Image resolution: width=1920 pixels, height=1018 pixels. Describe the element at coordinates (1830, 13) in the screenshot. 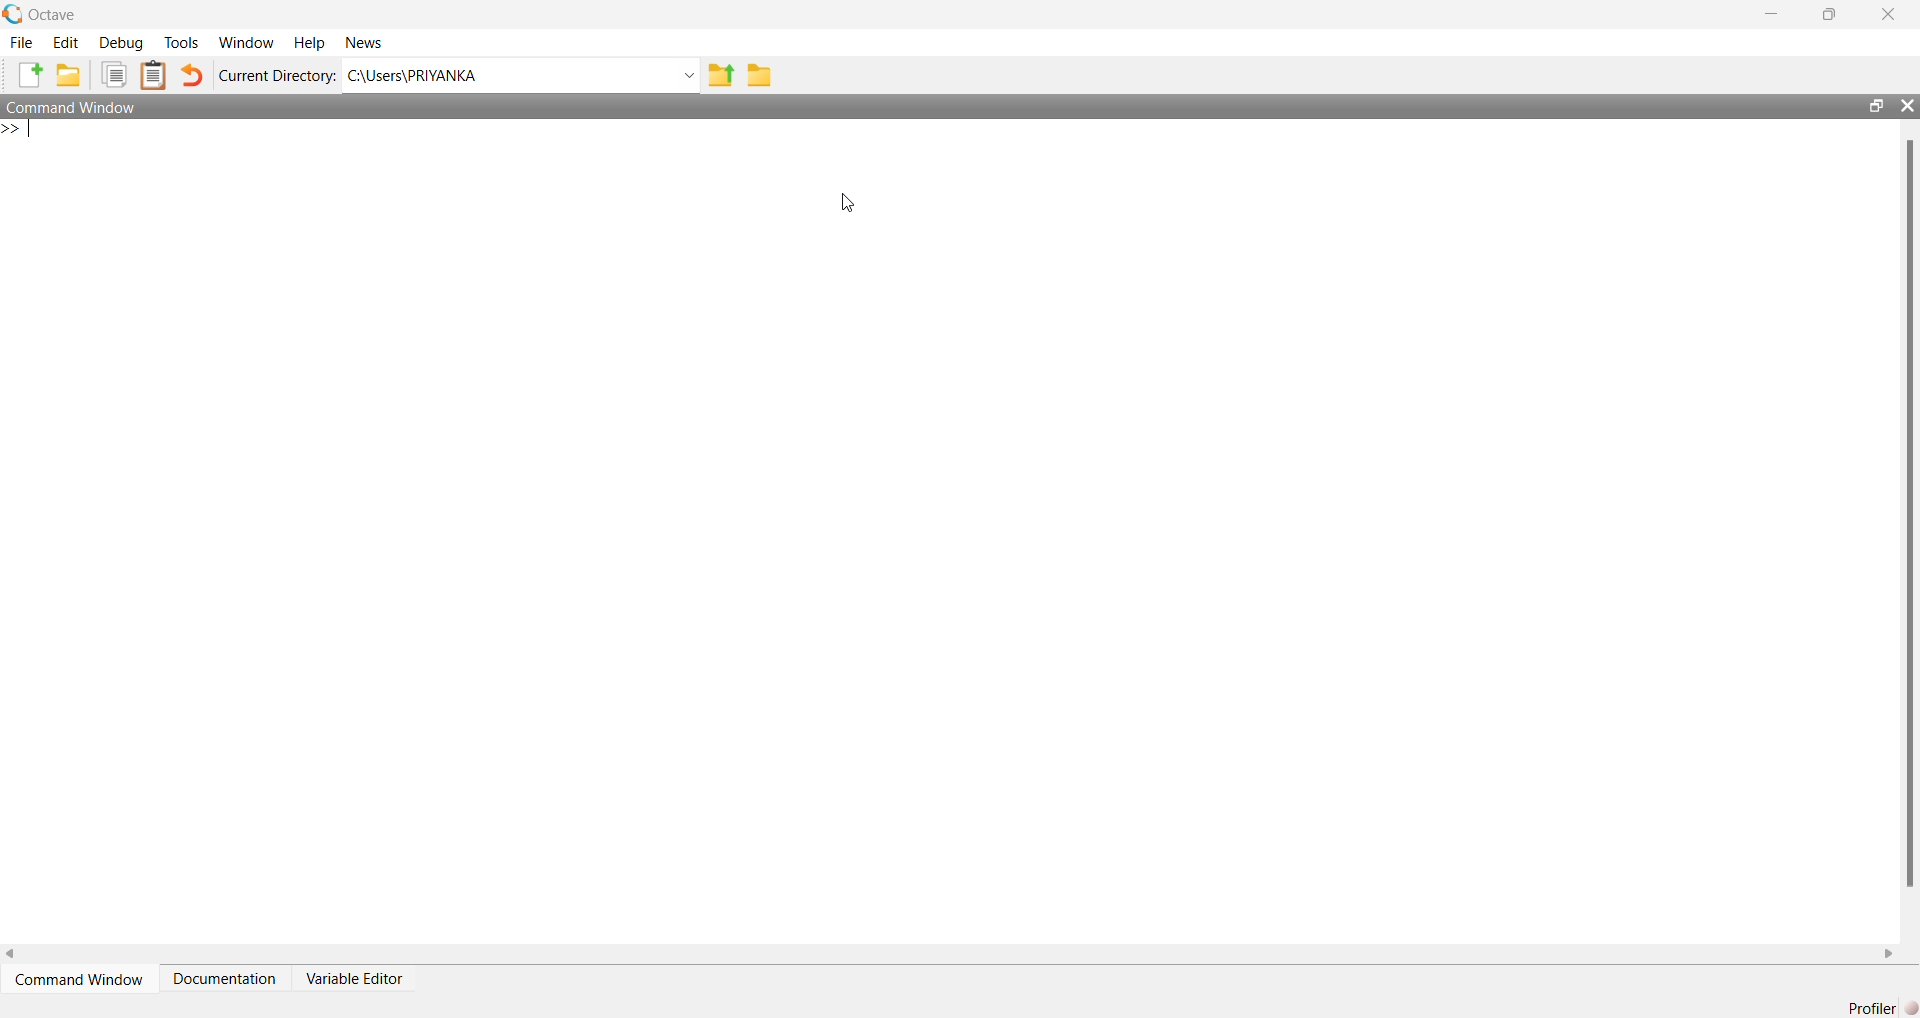

I see `maximize` at that location.